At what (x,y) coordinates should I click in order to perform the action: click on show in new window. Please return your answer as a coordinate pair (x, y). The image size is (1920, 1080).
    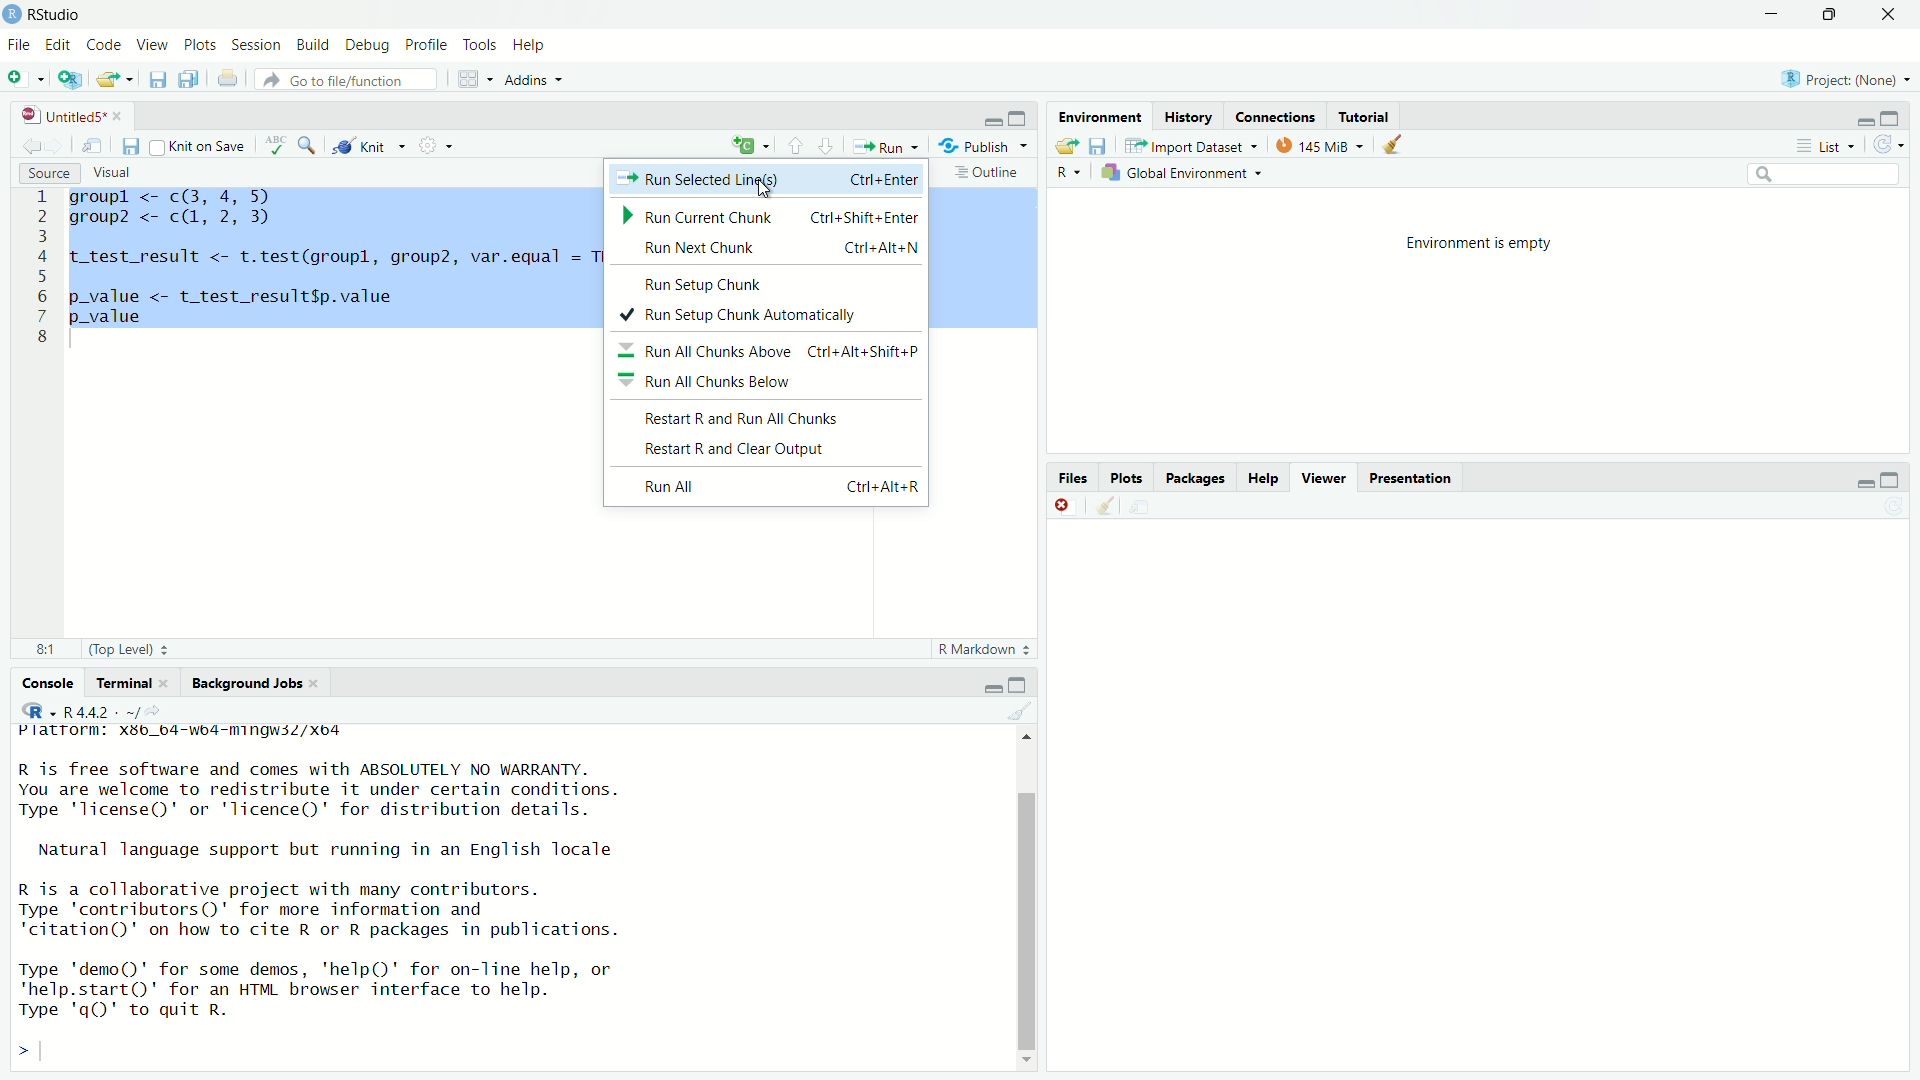
    Looking at the image, I should click on (92, 144).